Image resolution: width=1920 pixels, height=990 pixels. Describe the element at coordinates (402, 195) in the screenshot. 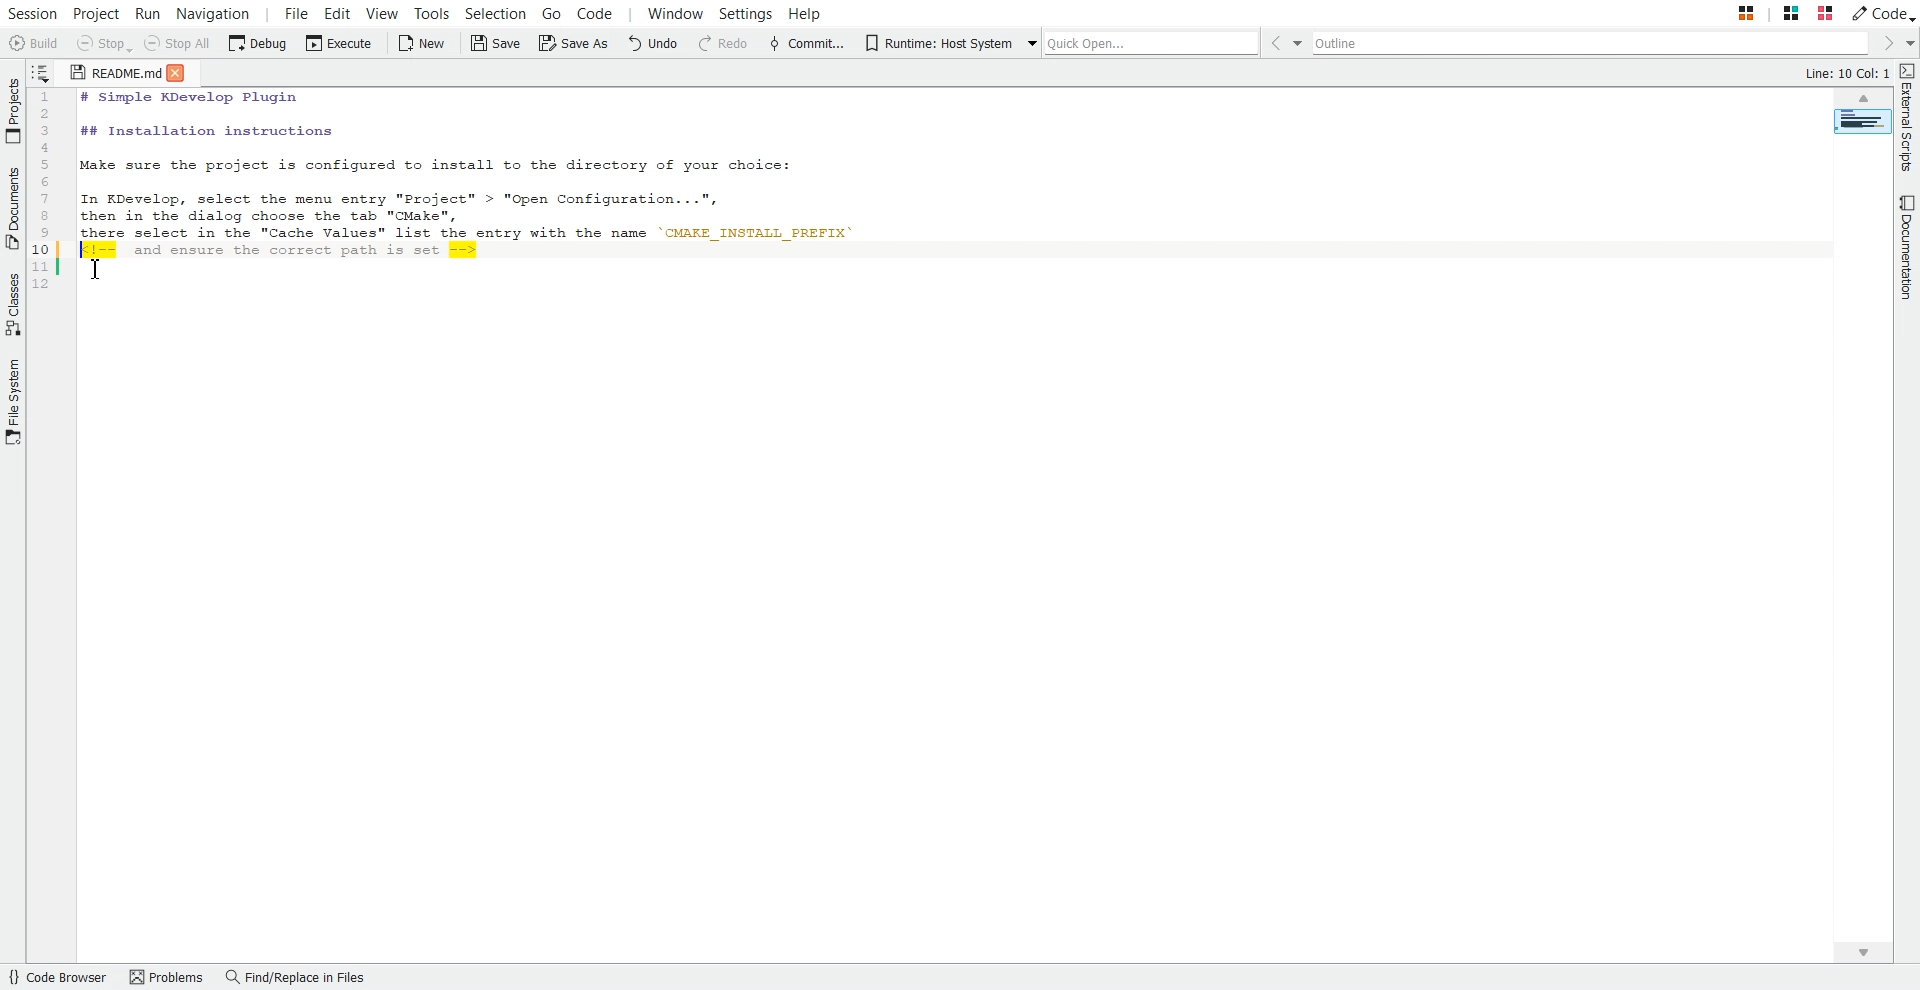

I see `In KDevelop, select the menu entry "Project" > "Open Configuation . ..",` at that location.